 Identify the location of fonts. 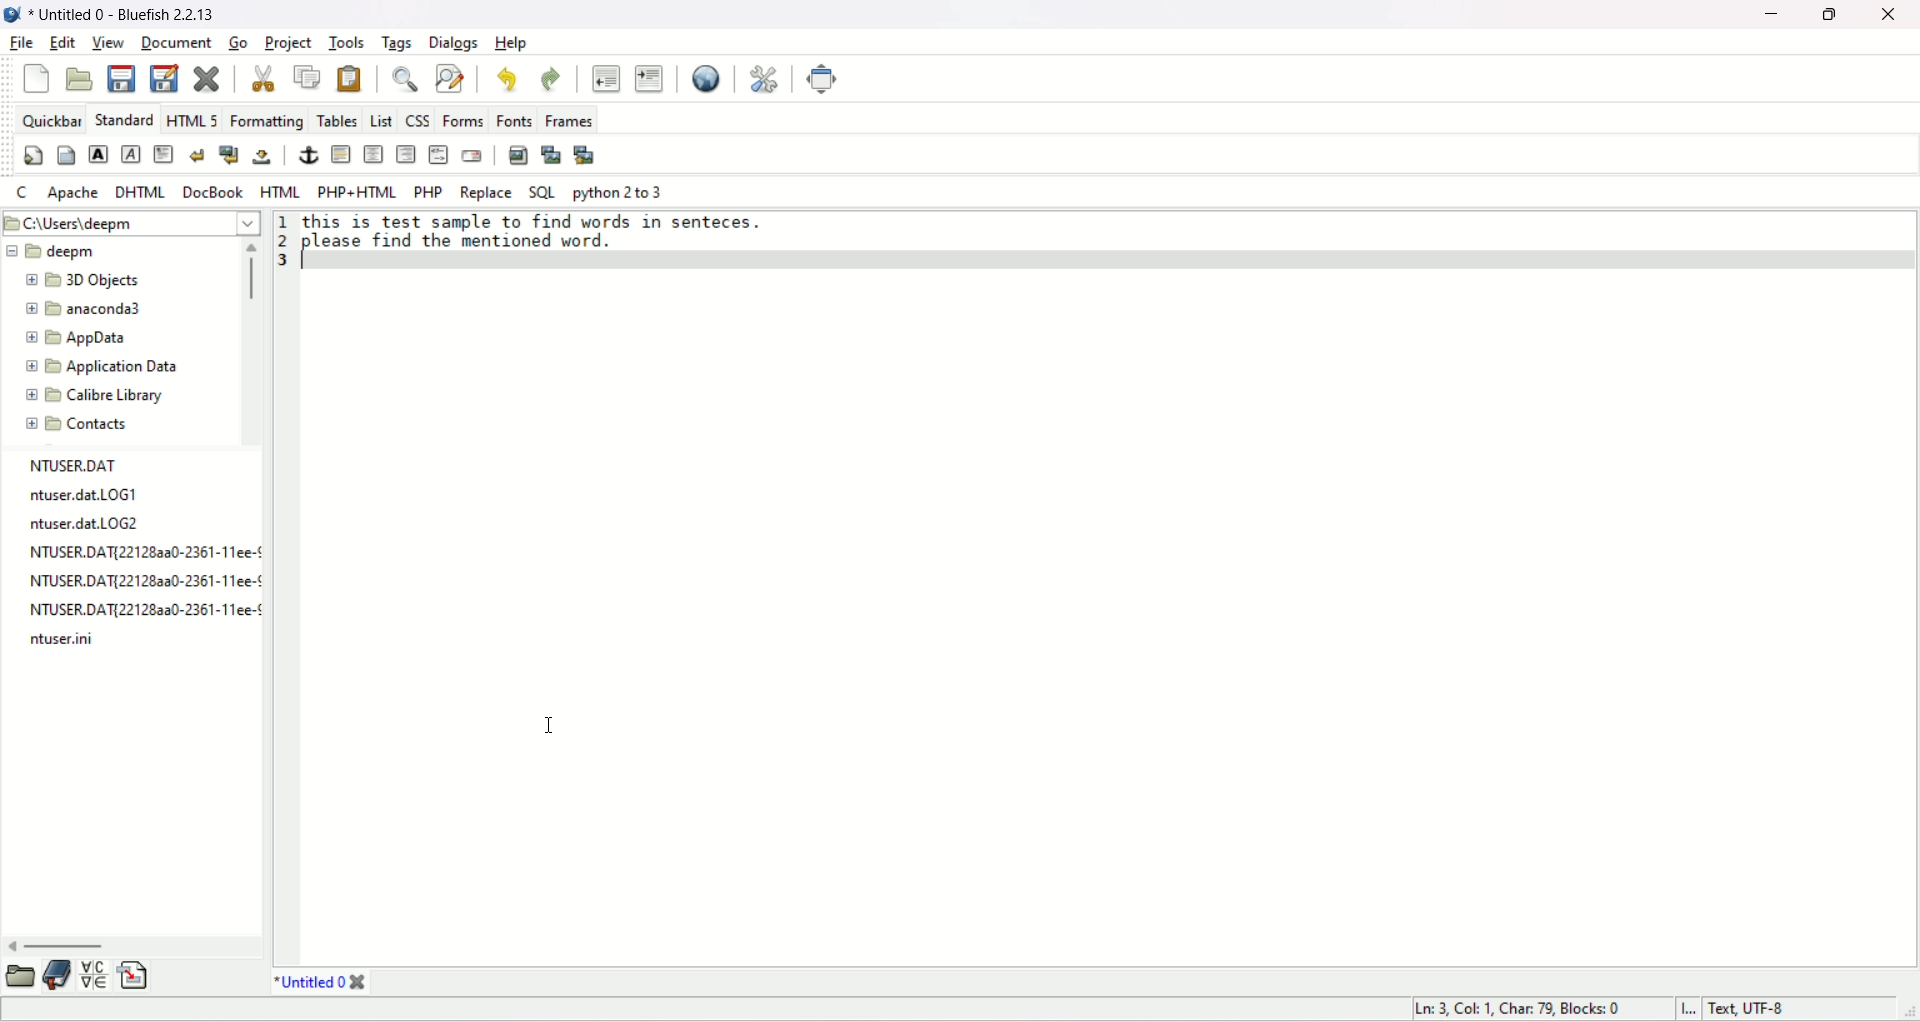
(513, 118).